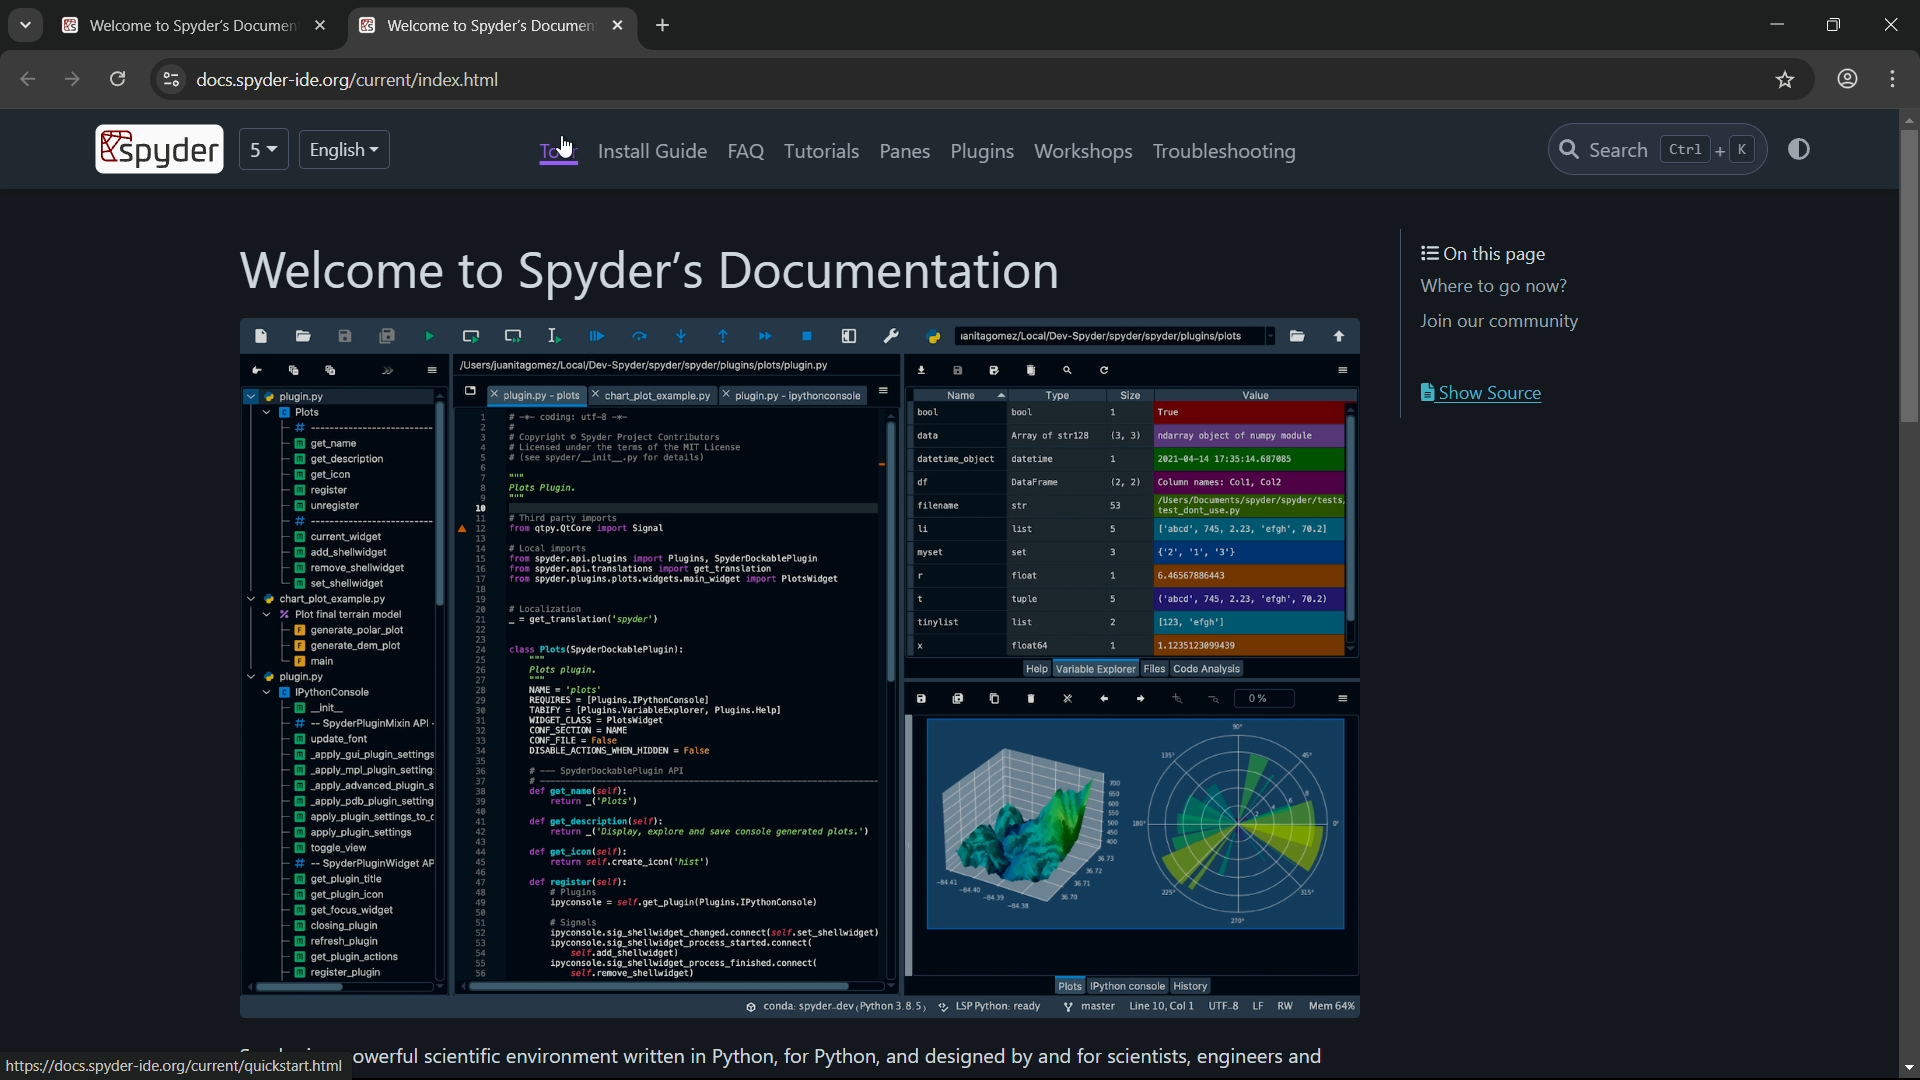 This screenshot has height=1080, width=1920. I want to click on new tab, so click(664, 27).